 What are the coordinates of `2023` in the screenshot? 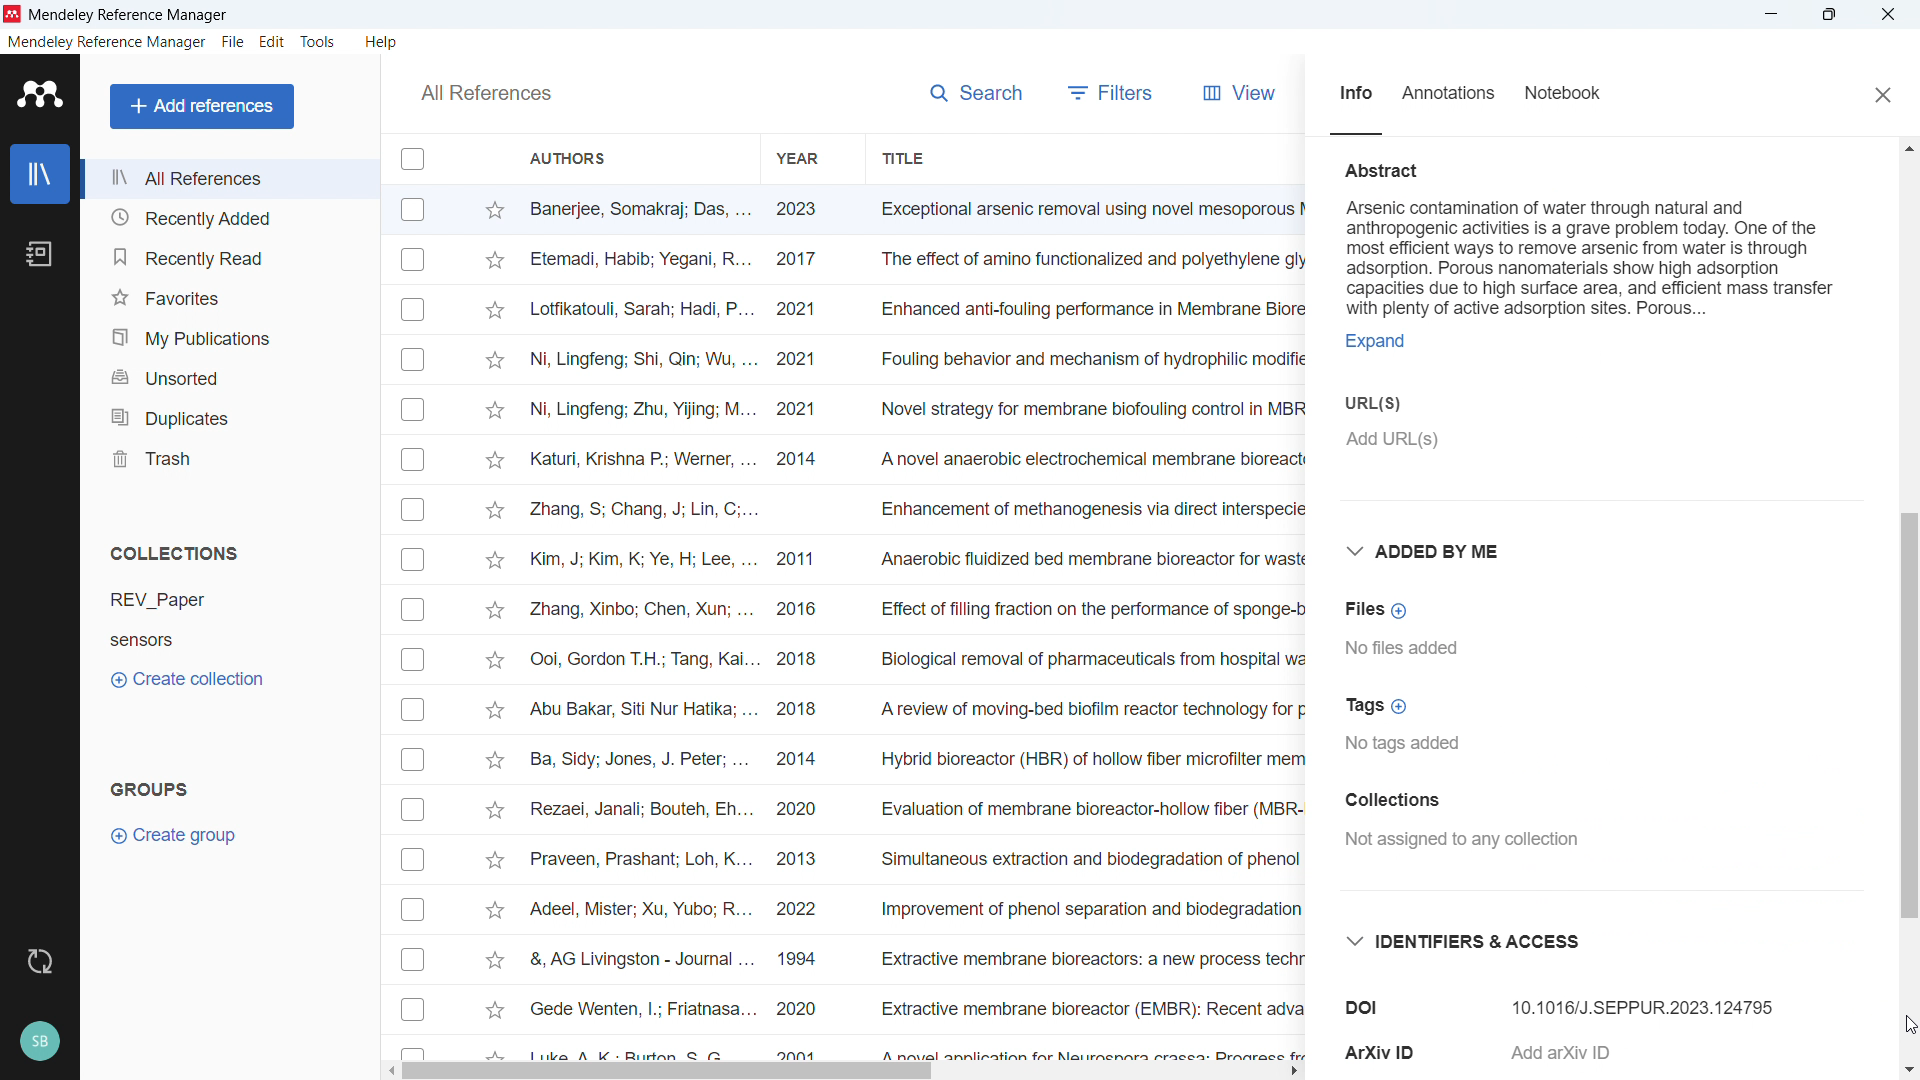 It's located at (800, 212).